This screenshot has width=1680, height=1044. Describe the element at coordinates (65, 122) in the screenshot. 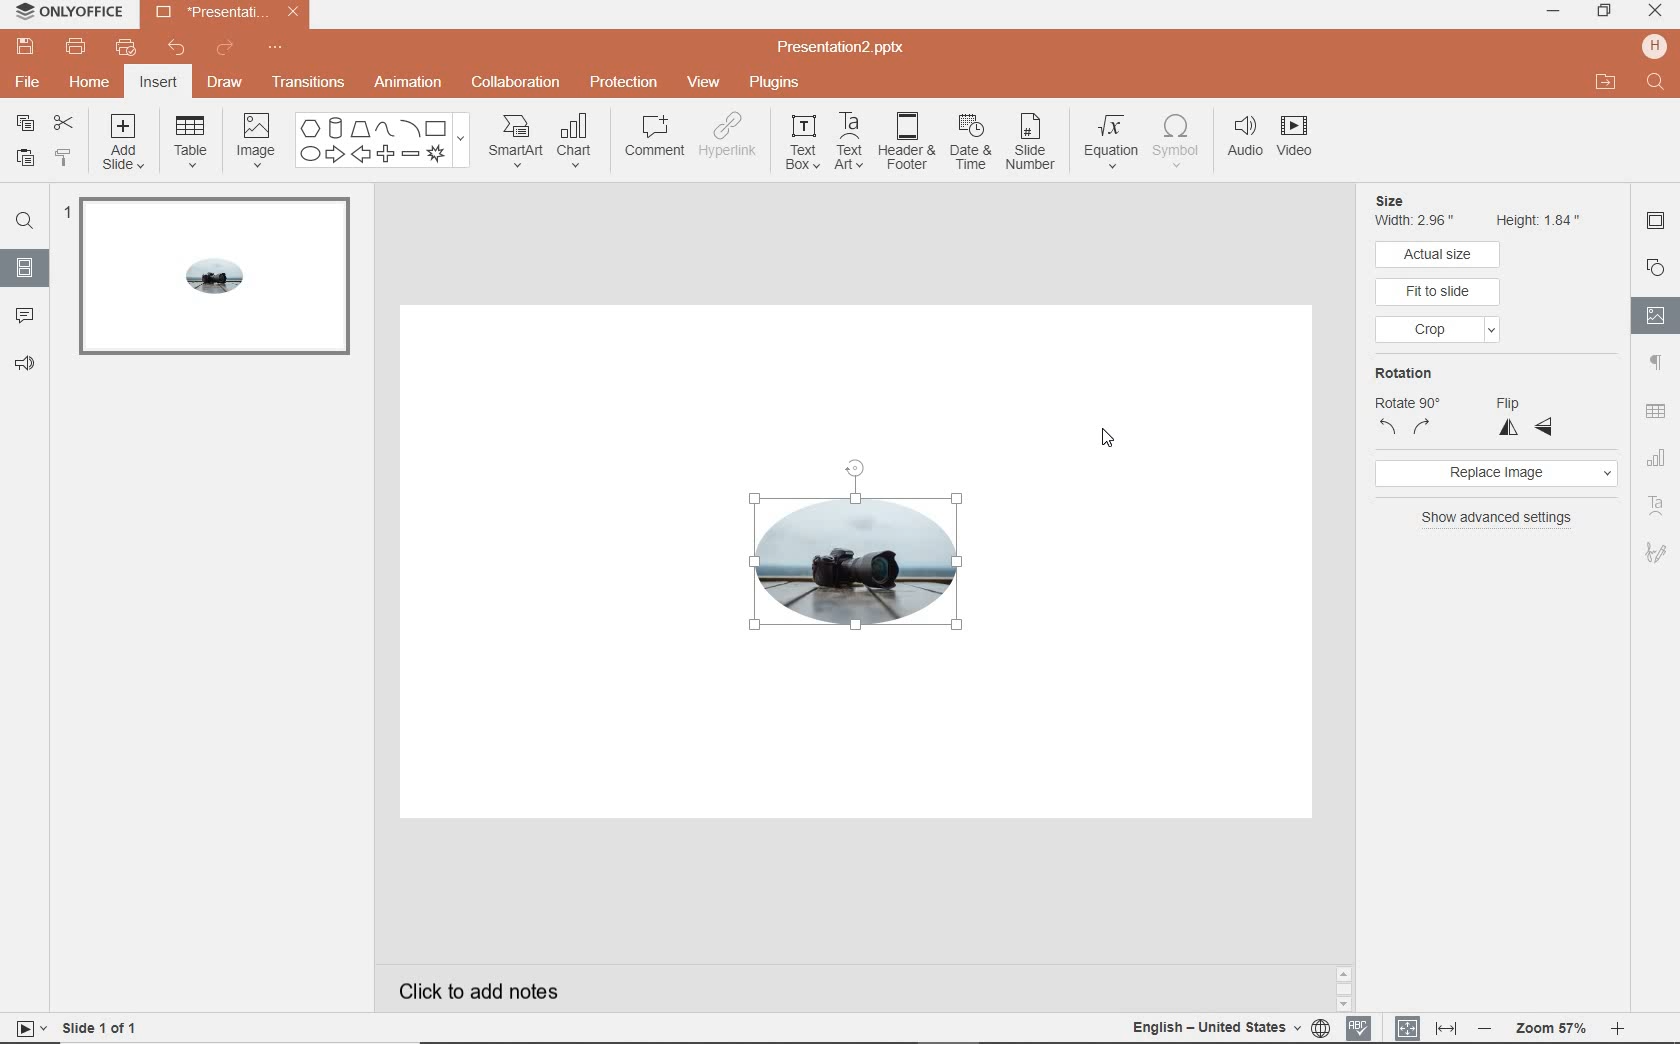

I see `cut` at that location.